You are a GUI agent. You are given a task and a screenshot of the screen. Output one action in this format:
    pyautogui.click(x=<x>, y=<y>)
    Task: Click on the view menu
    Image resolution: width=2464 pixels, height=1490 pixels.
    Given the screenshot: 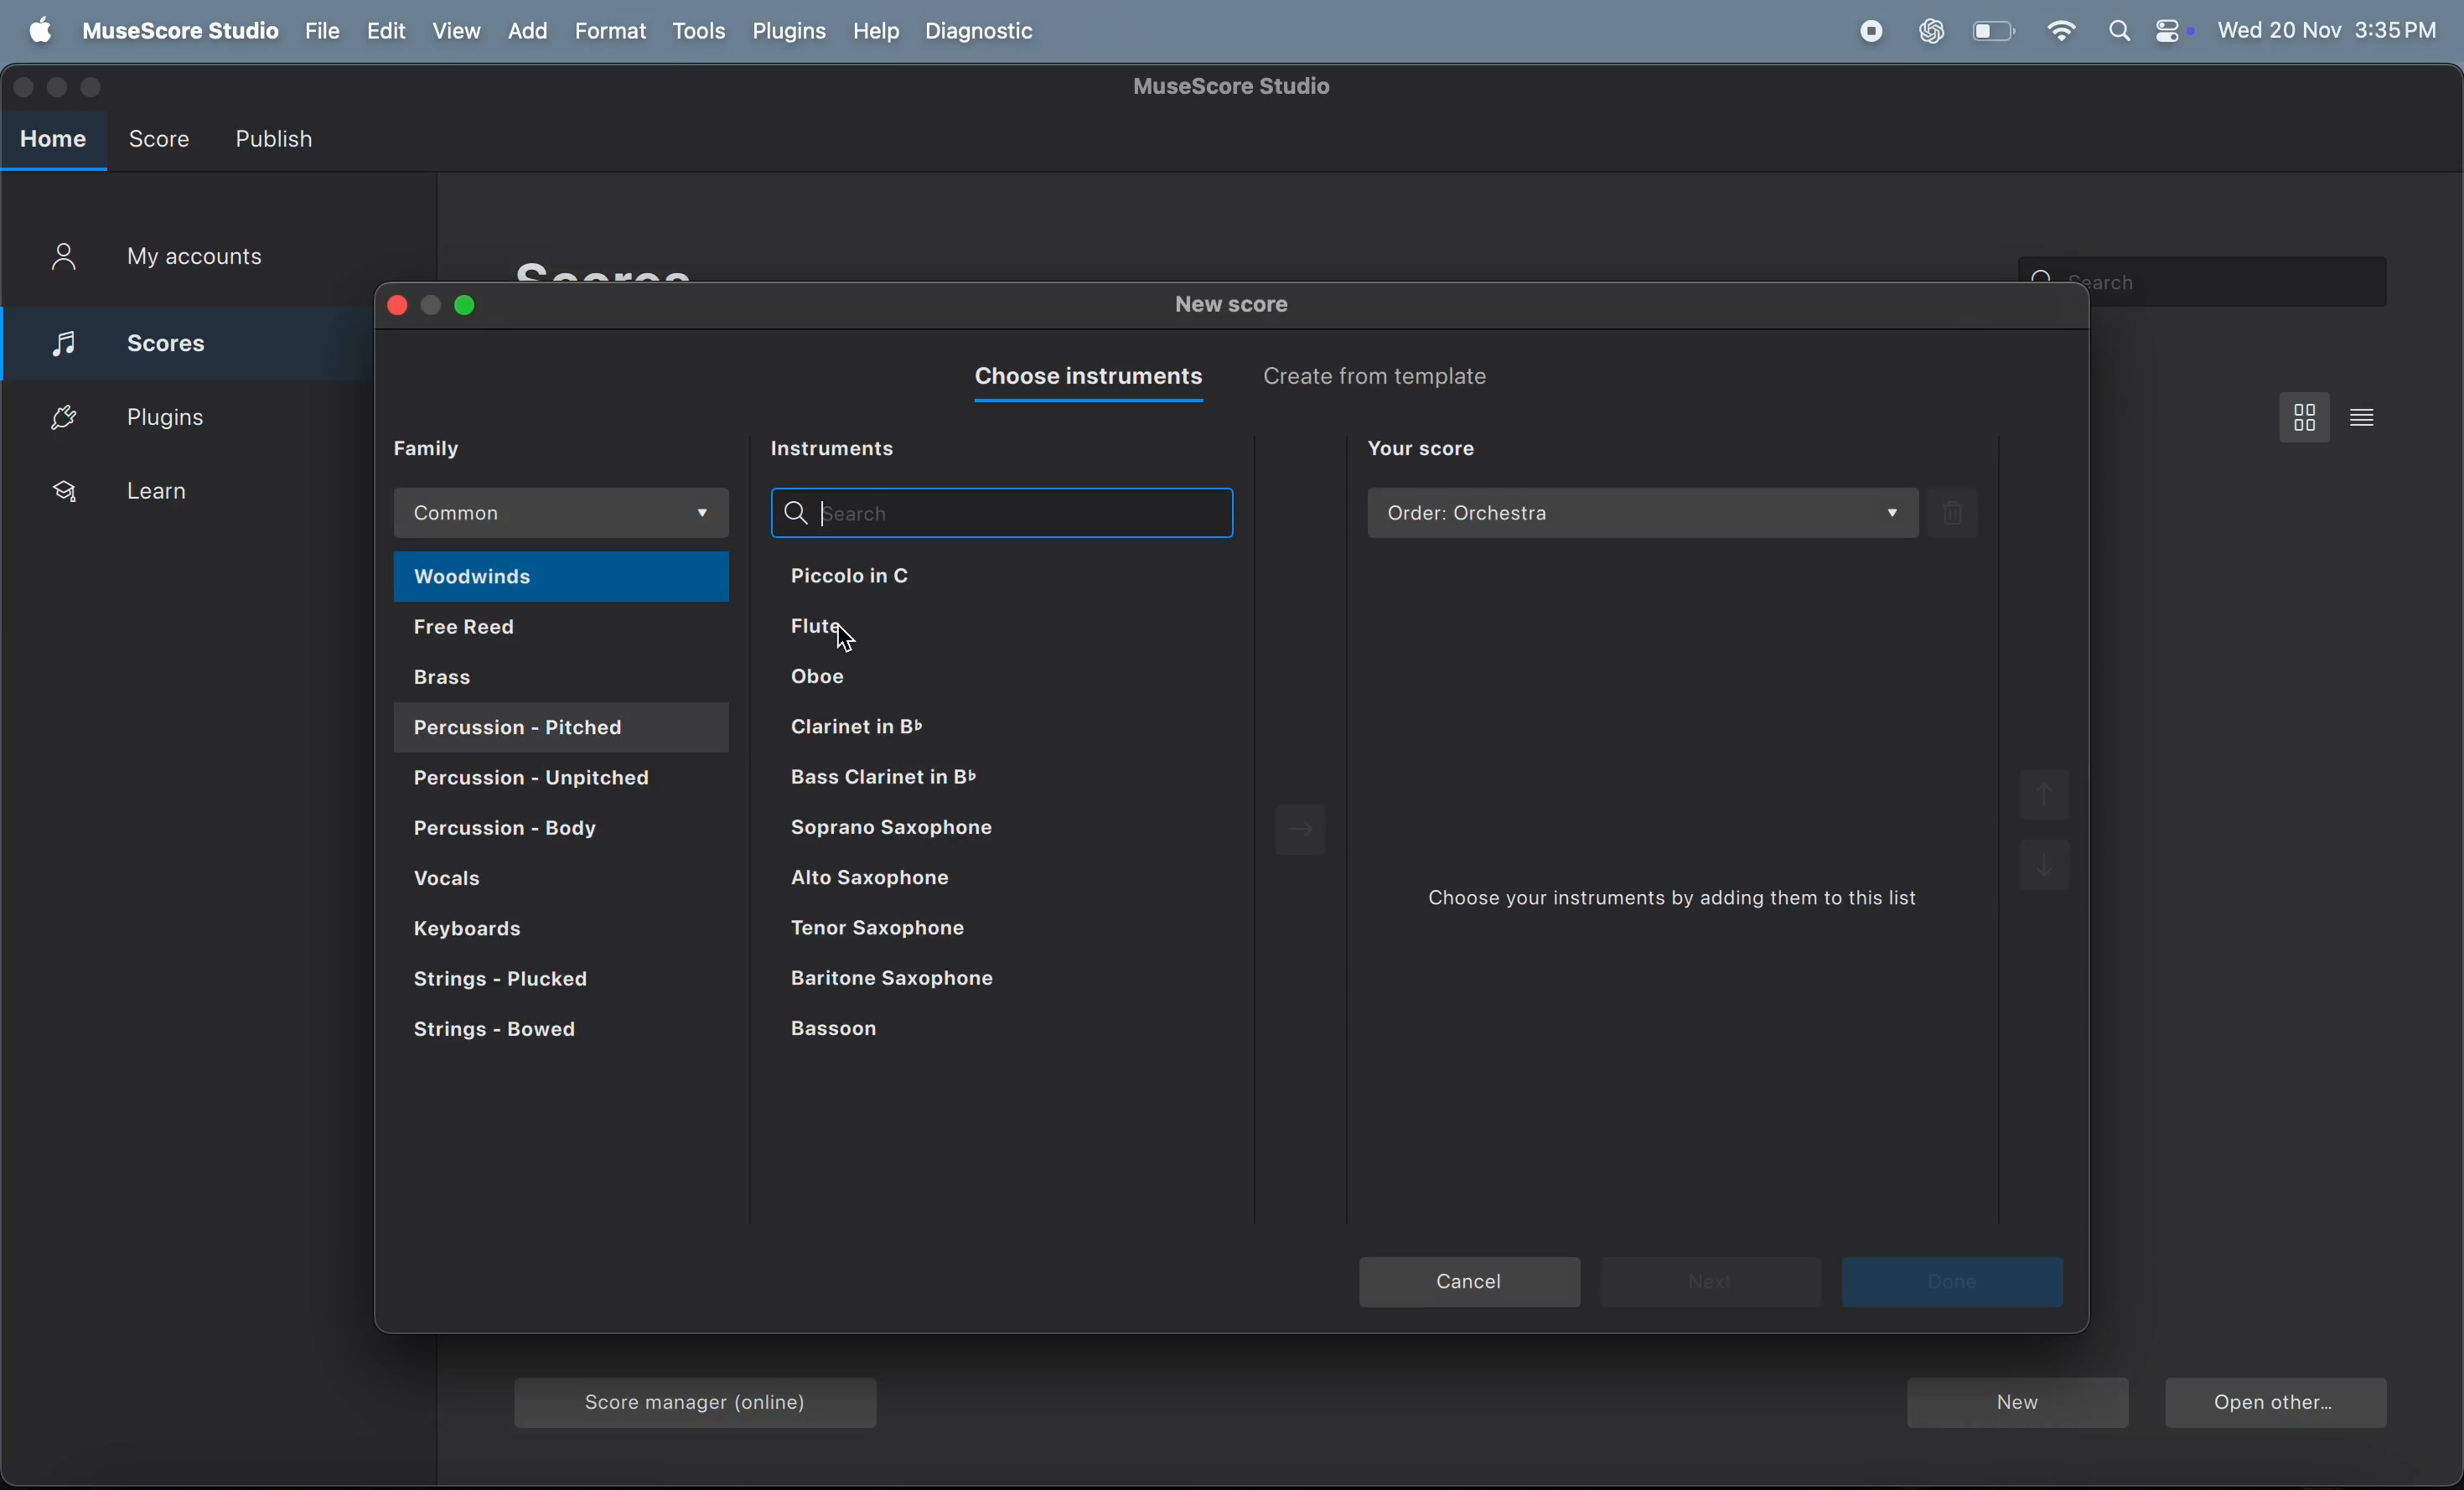 What is the action you would take?
    pyautogui.click(x=2306, y=416)
    